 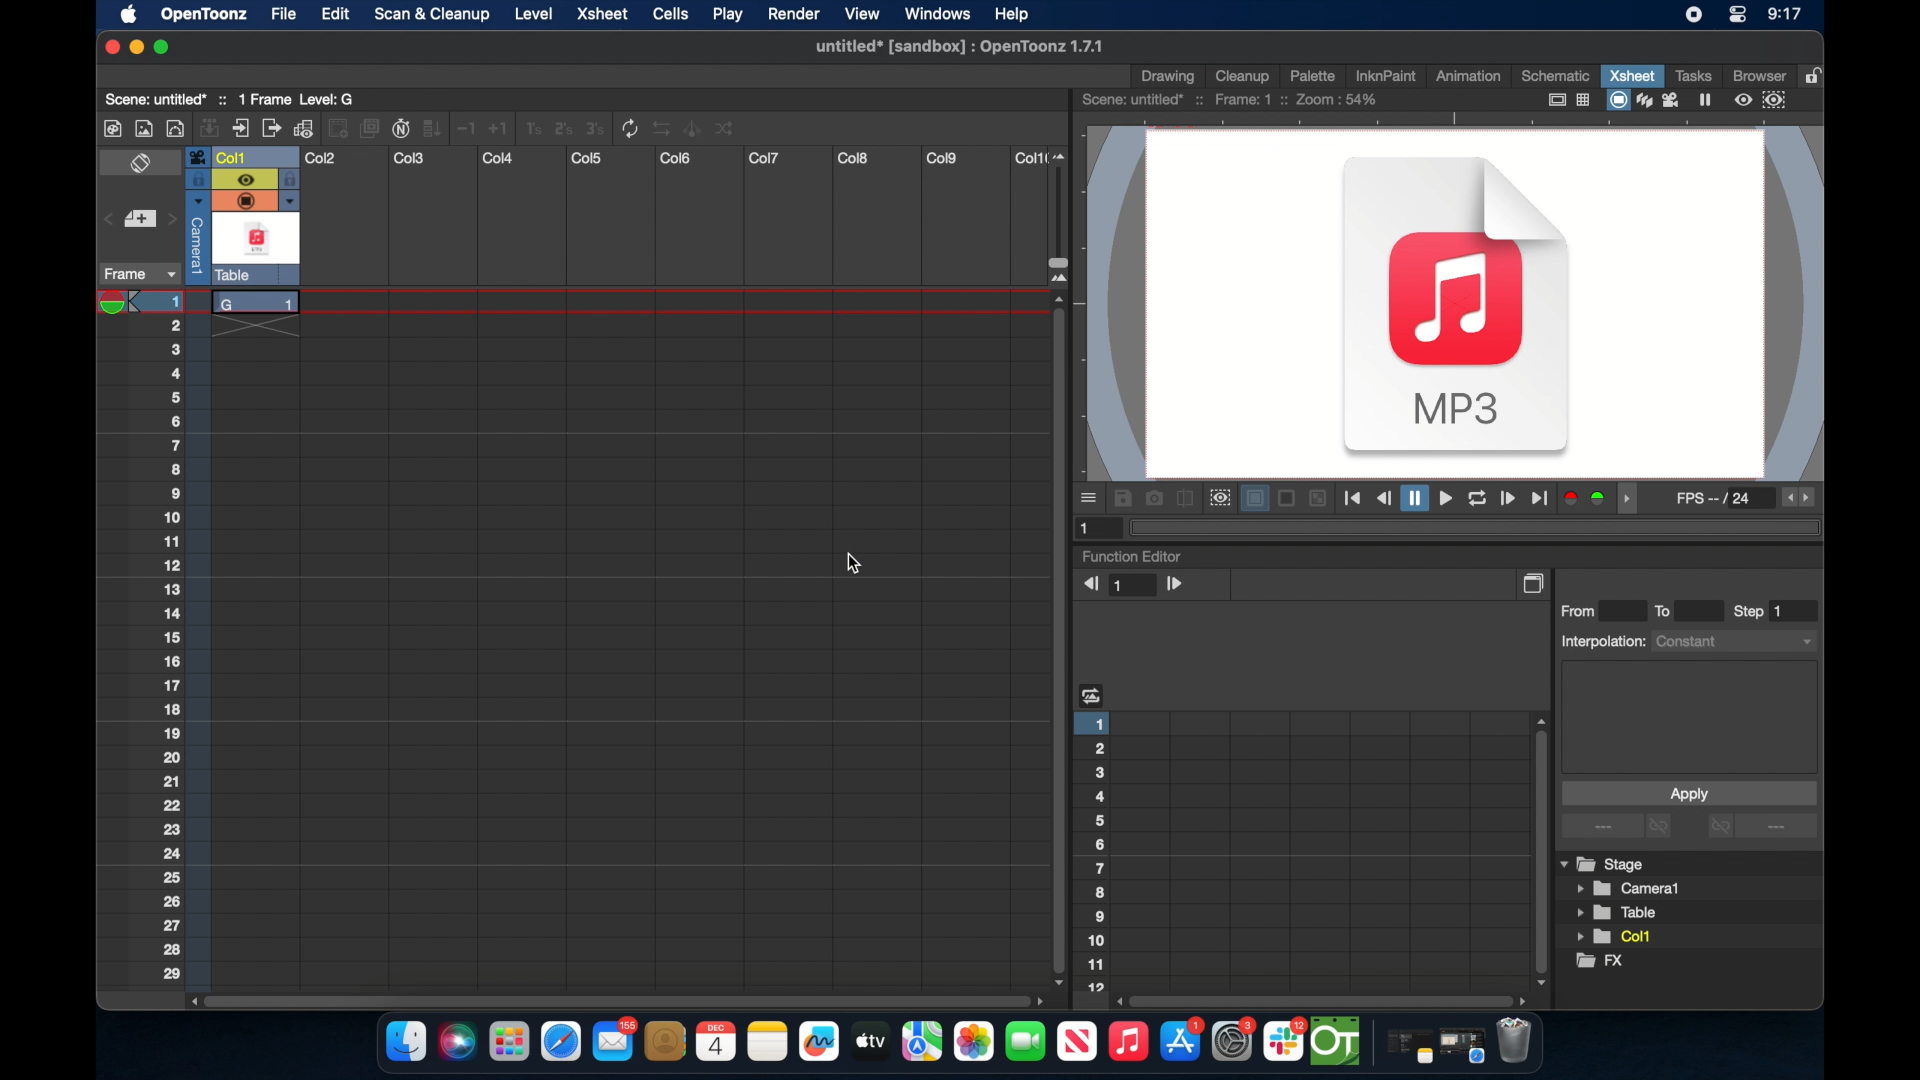 What do you see at coordinates (1536, 583) in the screenshot?
I see `copy` at bounding box center [1536, 583].